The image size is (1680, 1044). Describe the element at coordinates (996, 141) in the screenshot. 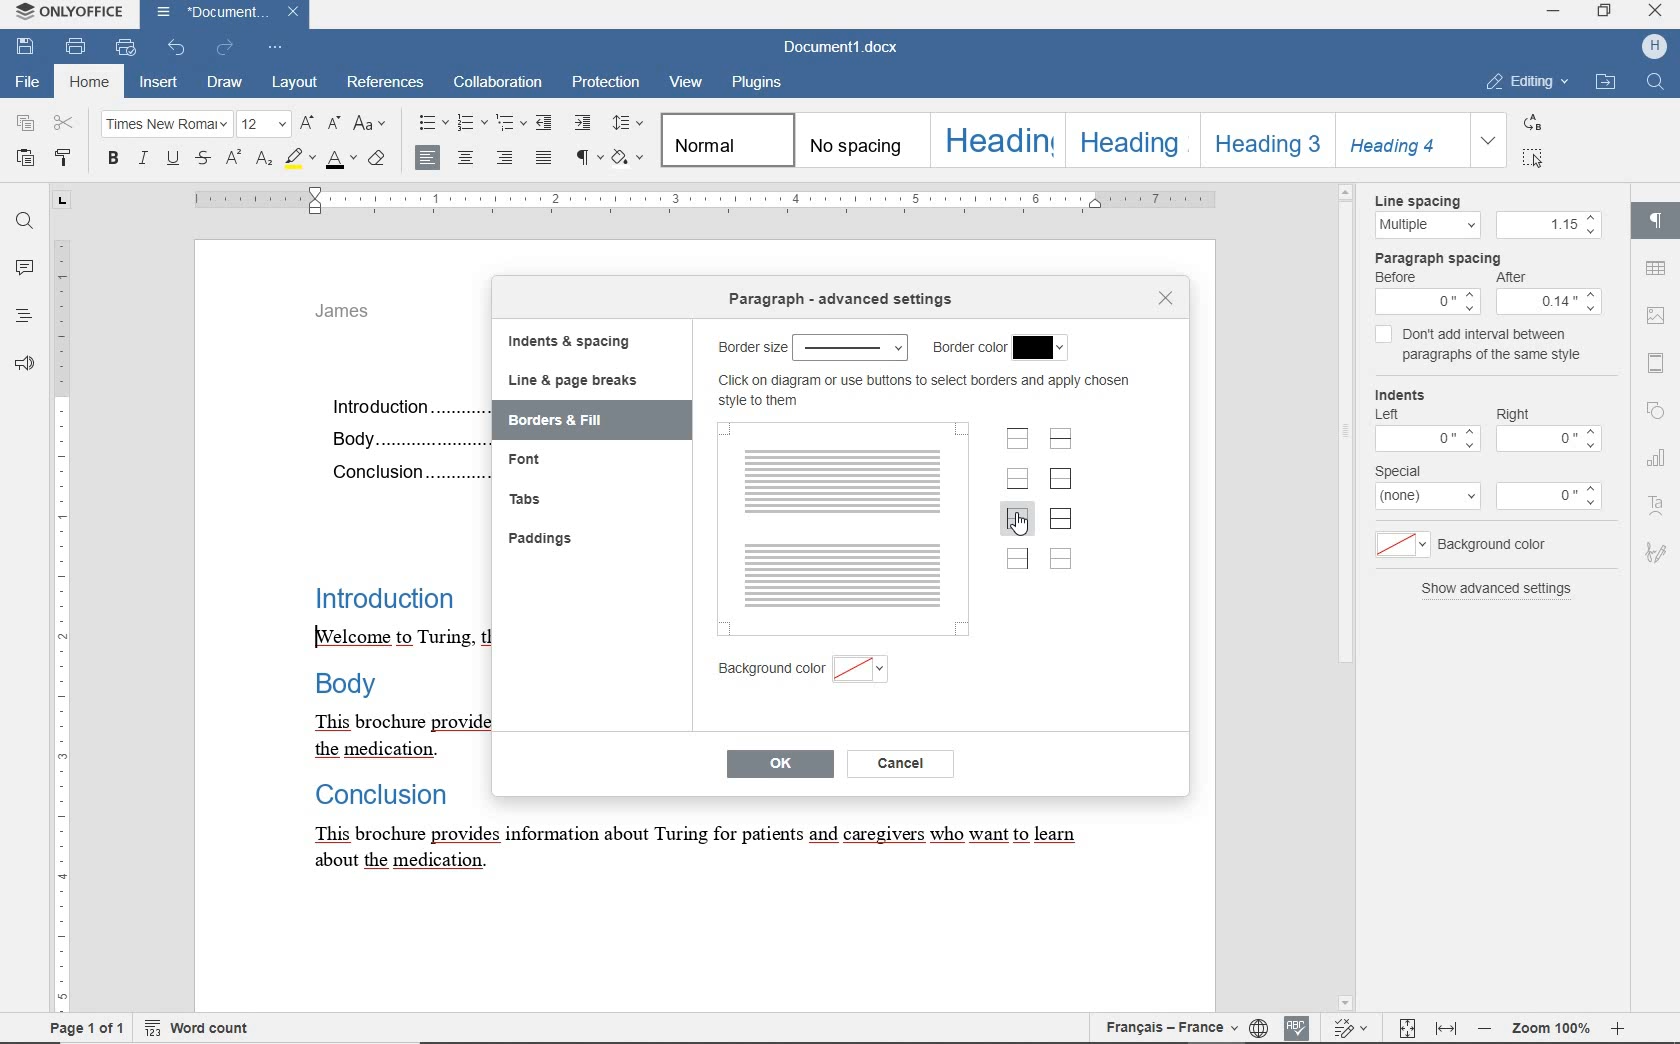

I see `heading 1` at that location.